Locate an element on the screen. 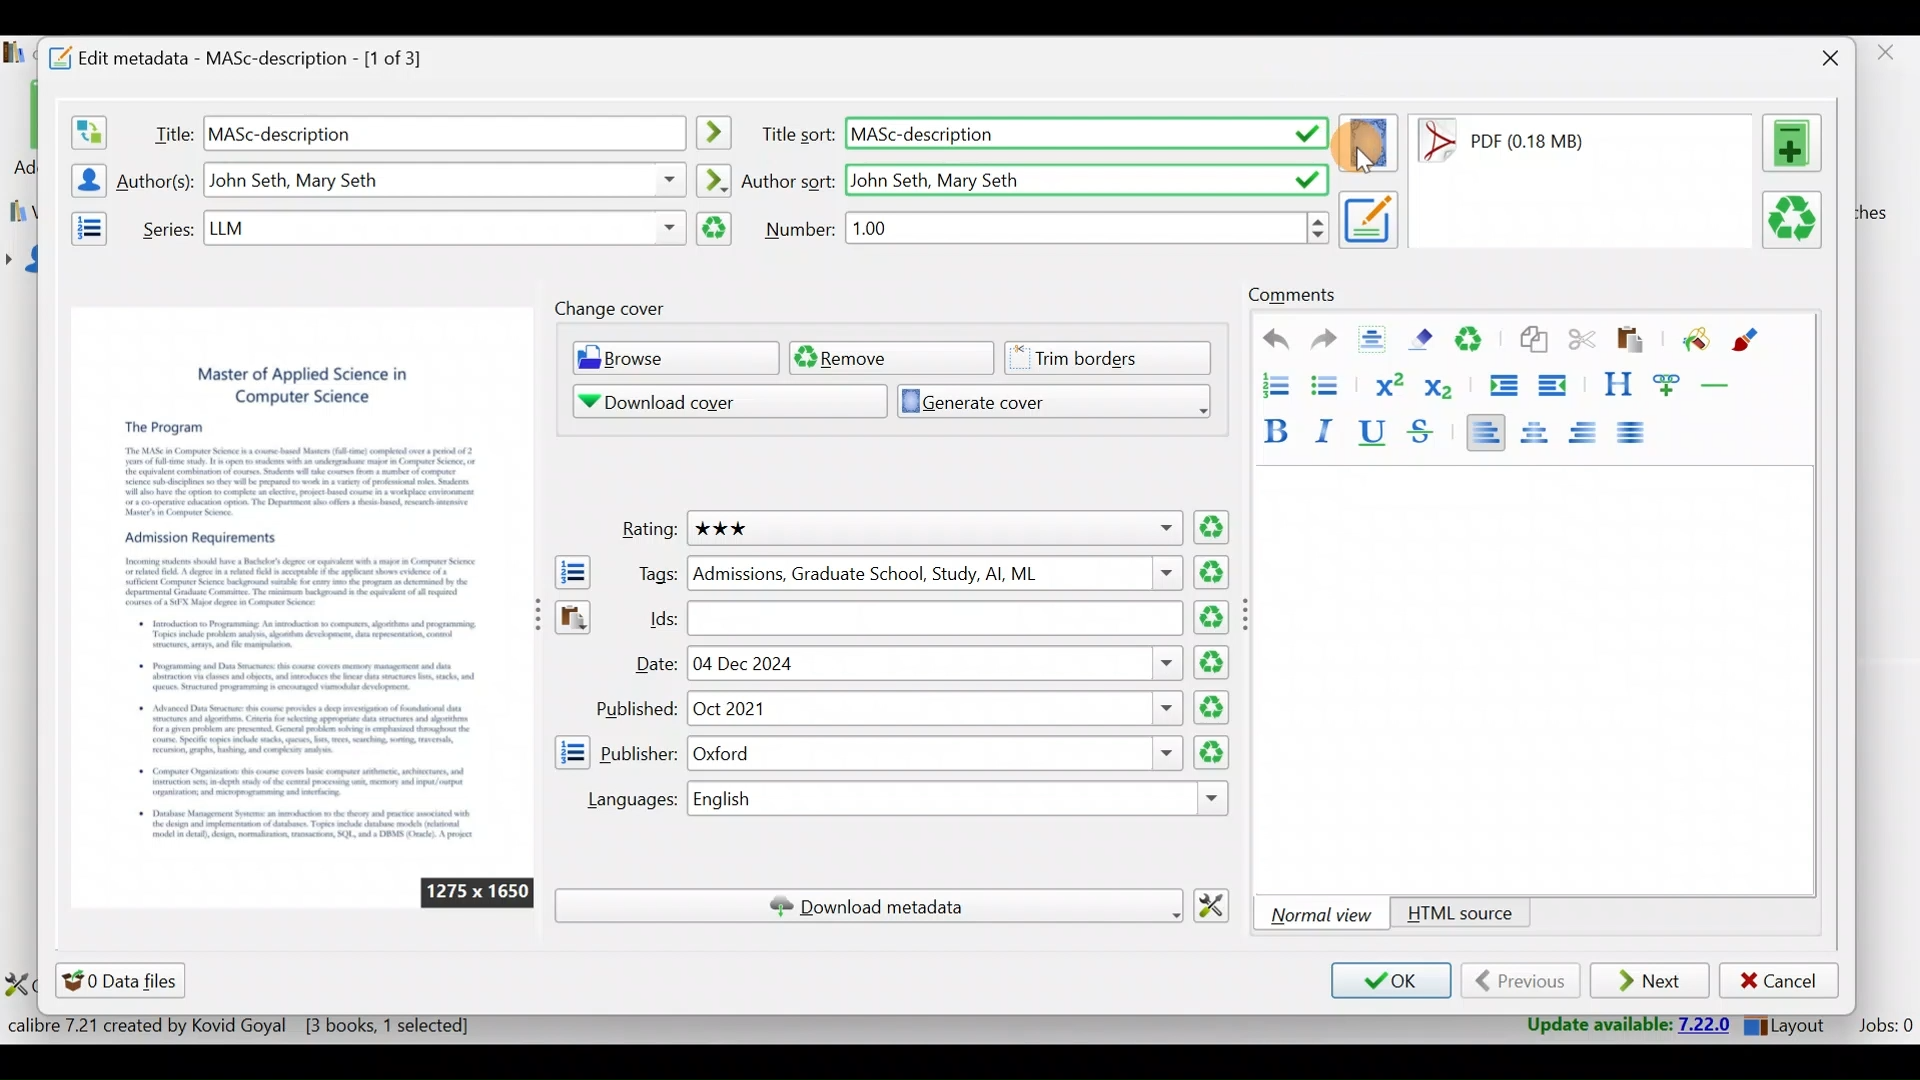 Image resolution: width=1920 pixels, height=1080 pixels. Browse is located at coordinates (670, 360).